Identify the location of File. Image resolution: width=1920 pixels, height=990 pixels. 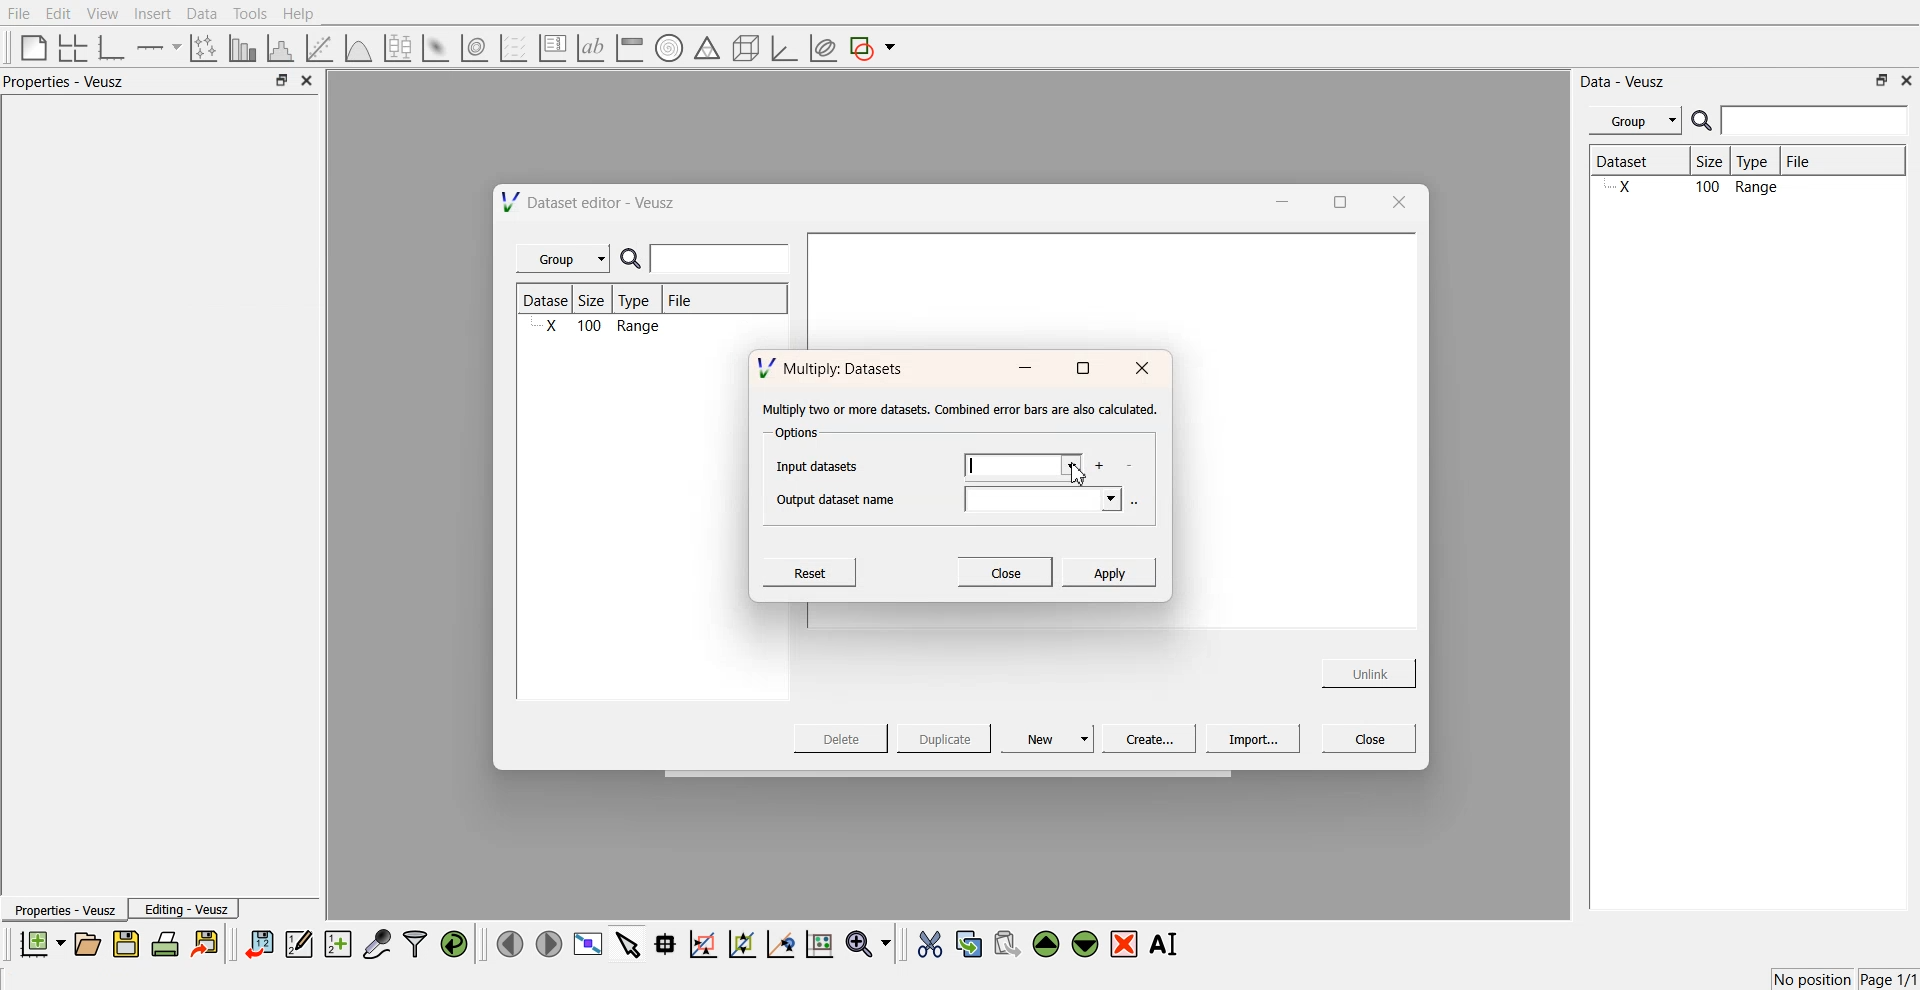
(682, 303).